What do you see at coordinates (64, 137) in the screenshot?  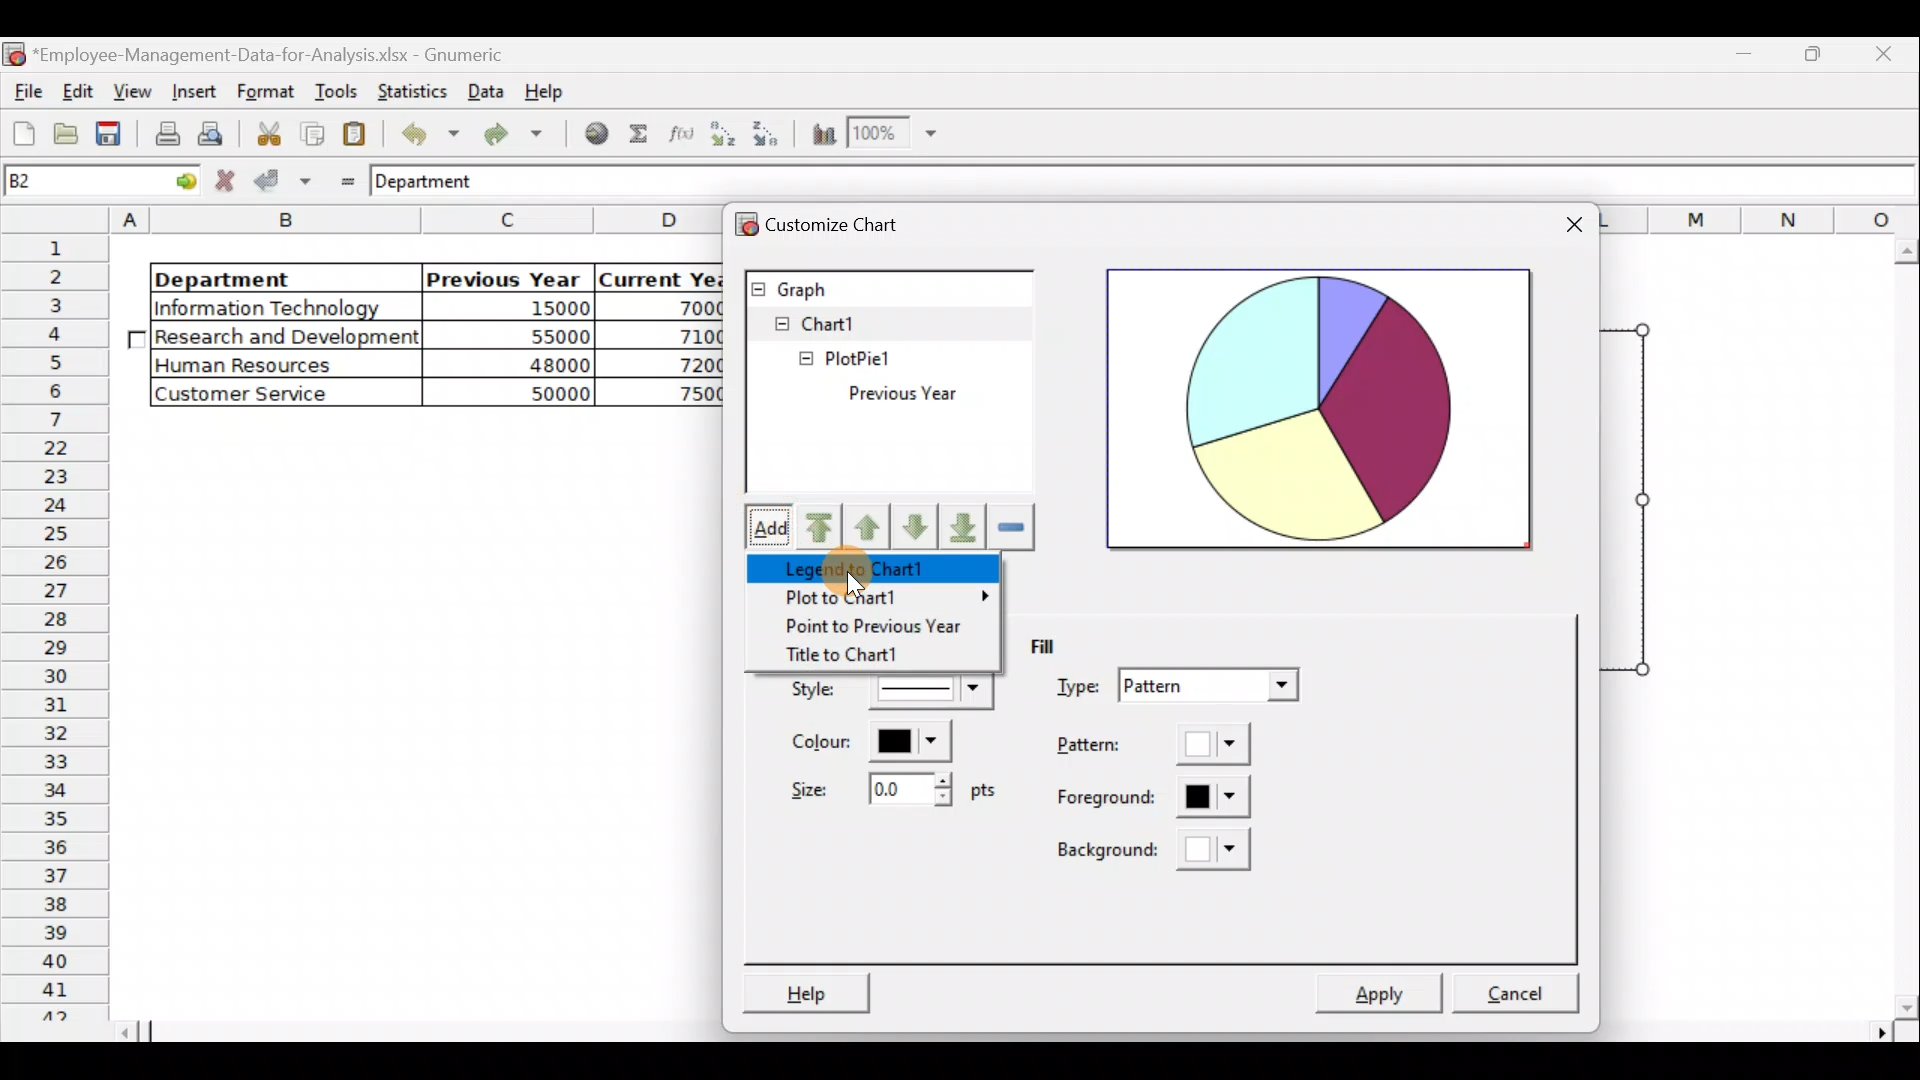 I see `Open a file` at bounding box center [64, 137].